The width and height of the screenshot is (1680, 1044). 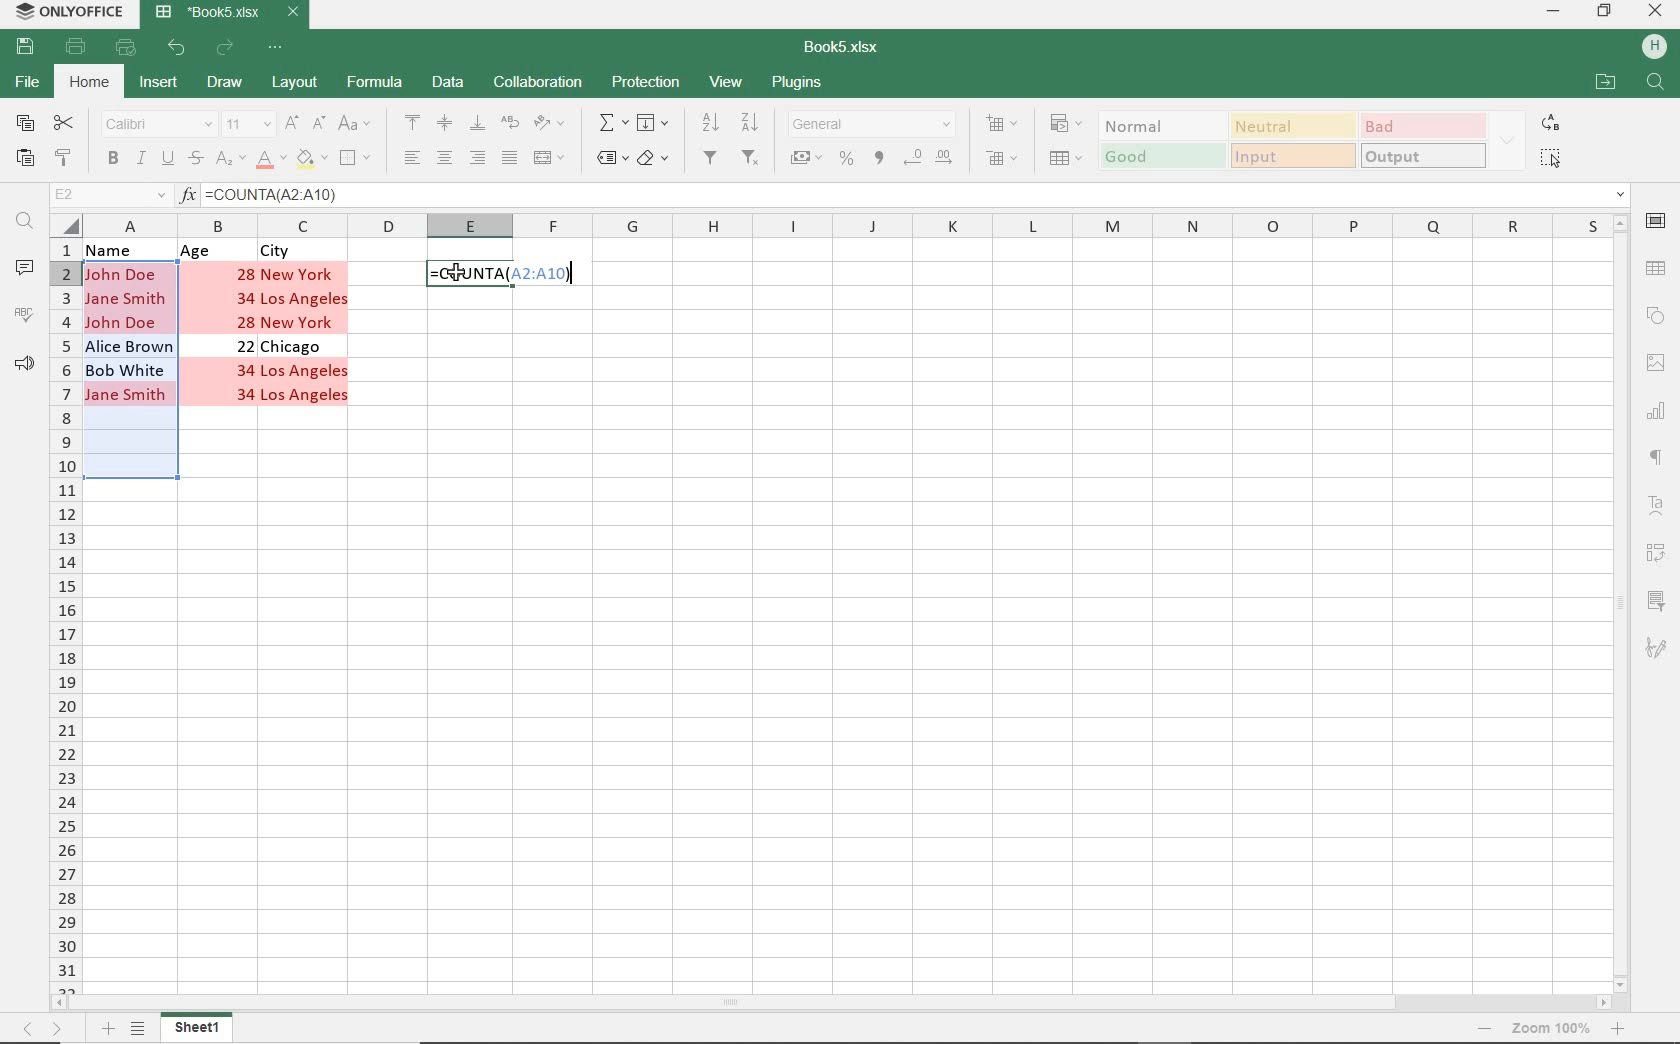 I want to click on COPY, so click(x=23, y=125).